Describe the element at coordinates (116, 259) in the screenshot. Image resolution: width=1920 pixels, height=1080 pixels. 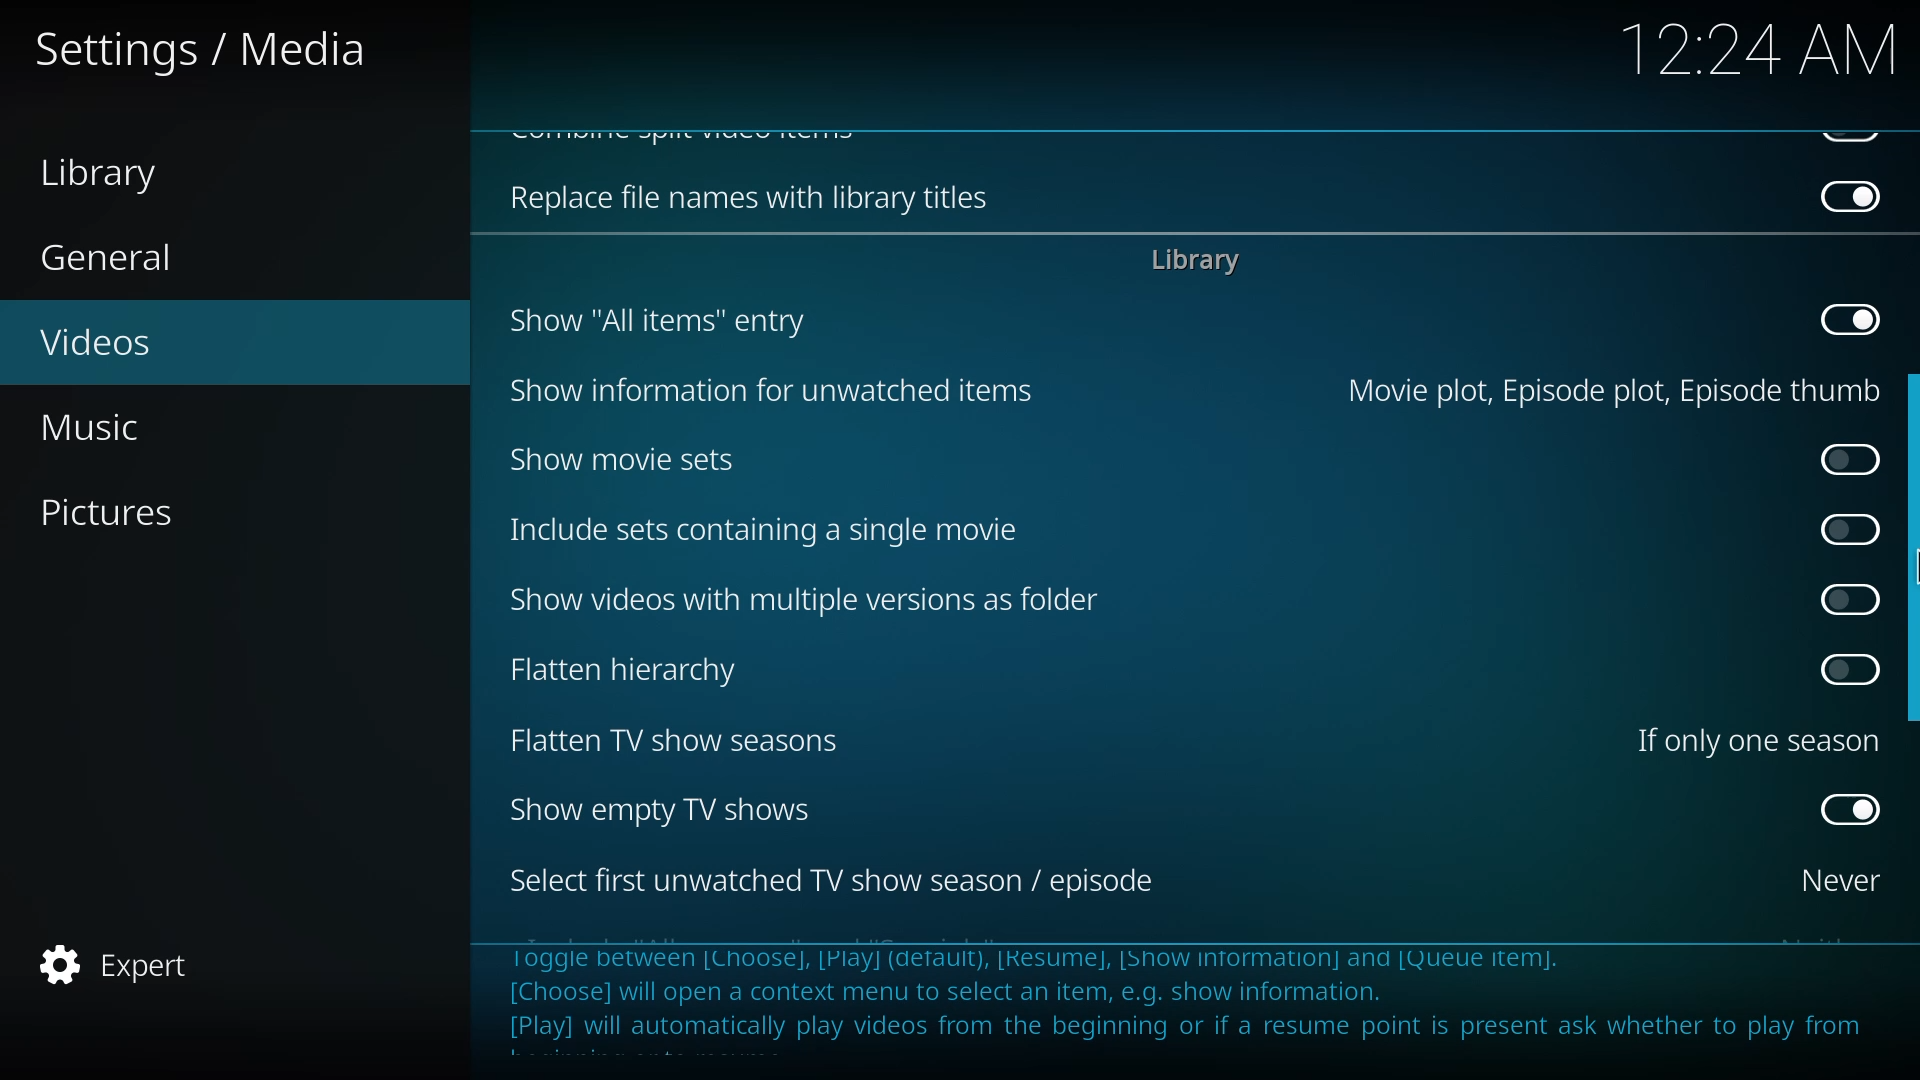
I see `general` at that location.